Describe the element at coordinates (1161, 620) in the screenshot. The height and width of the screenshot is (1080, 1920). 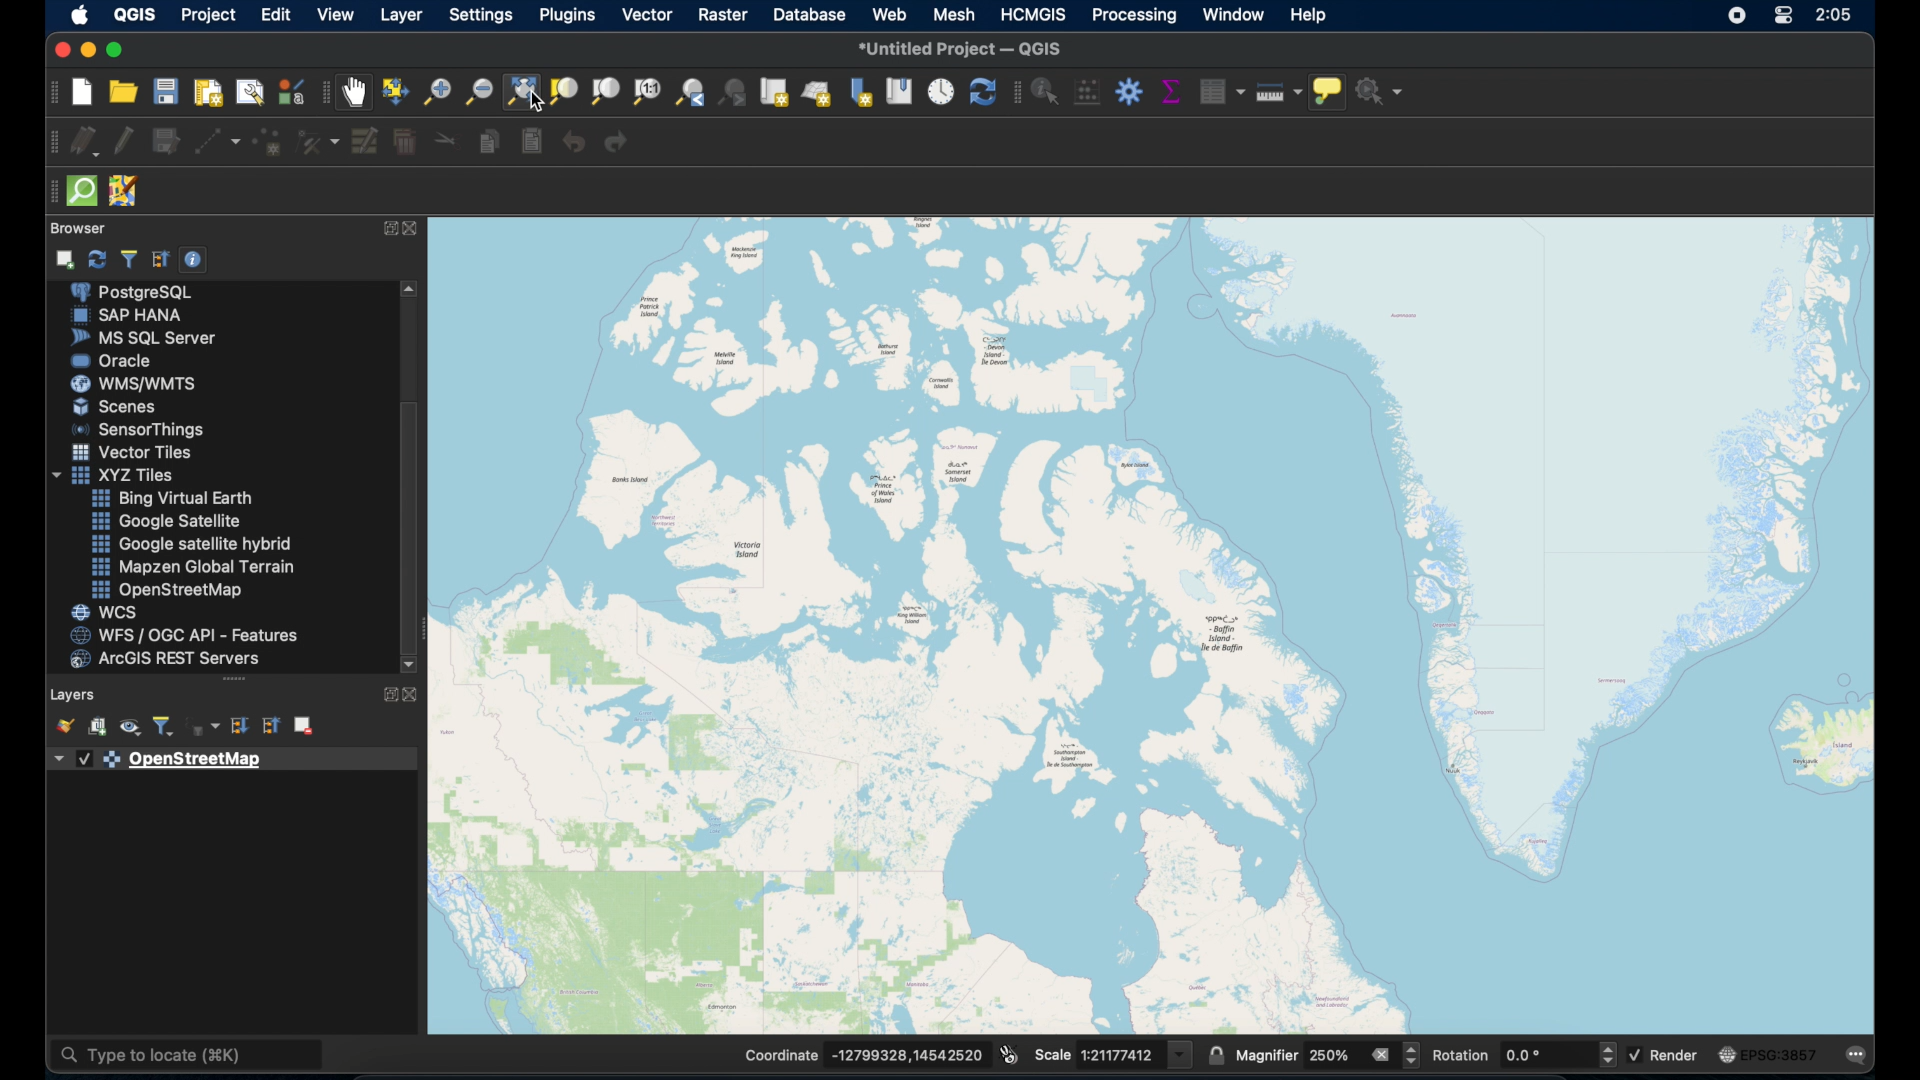
I see `openstreetmap` at that location.